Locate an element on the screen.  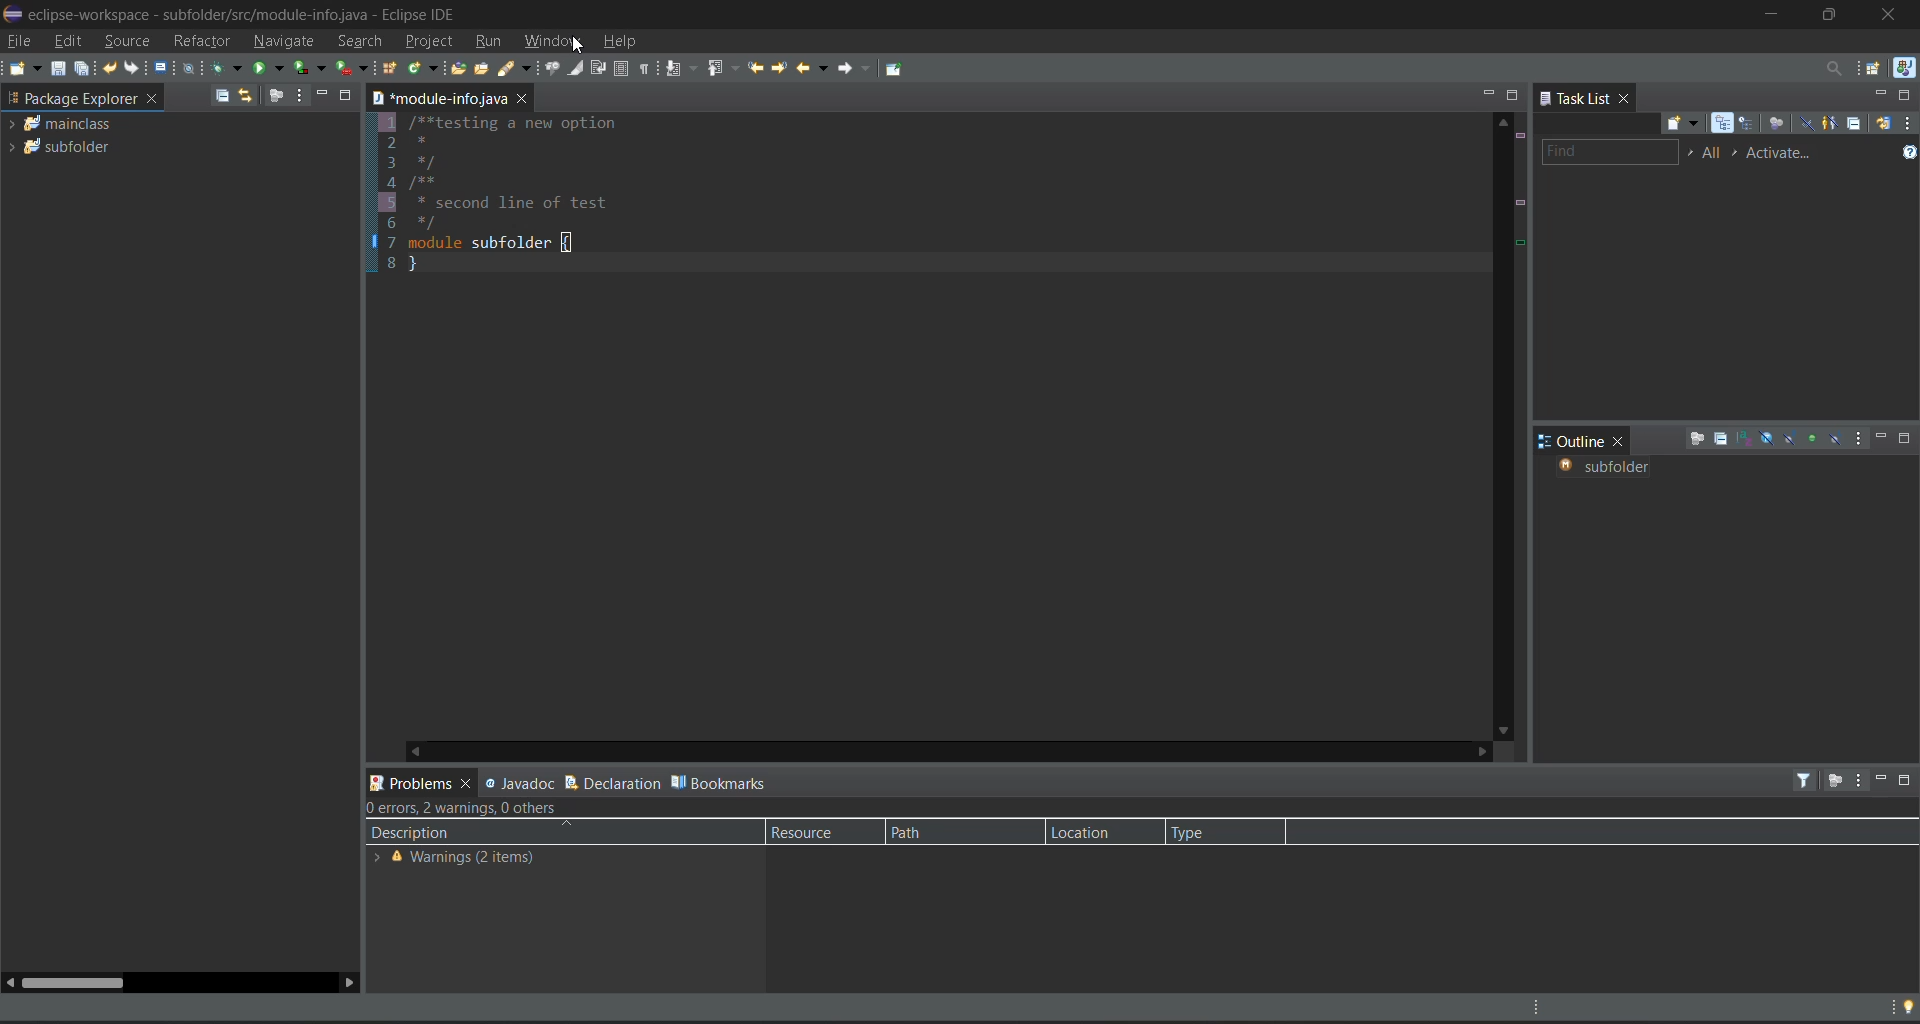
open task is located at coordinates (486, 69).